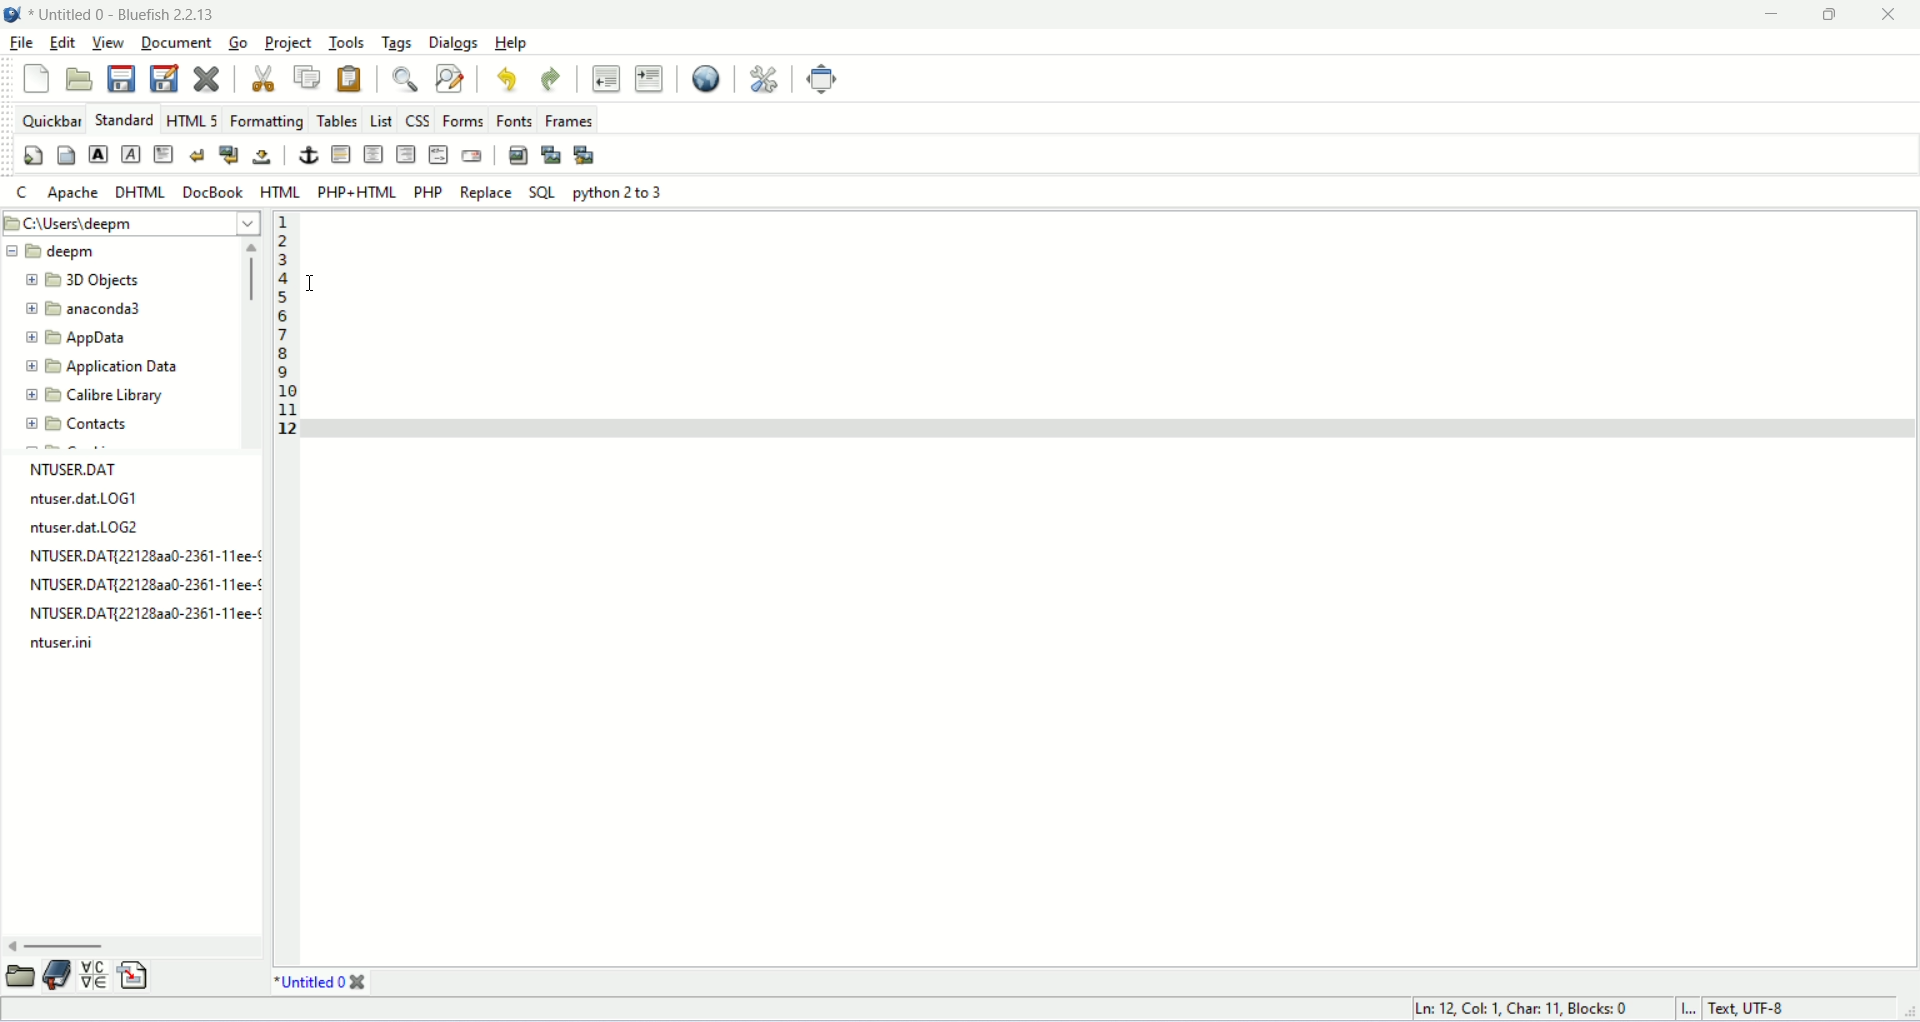  I want to click on apache, so click(74, 193).